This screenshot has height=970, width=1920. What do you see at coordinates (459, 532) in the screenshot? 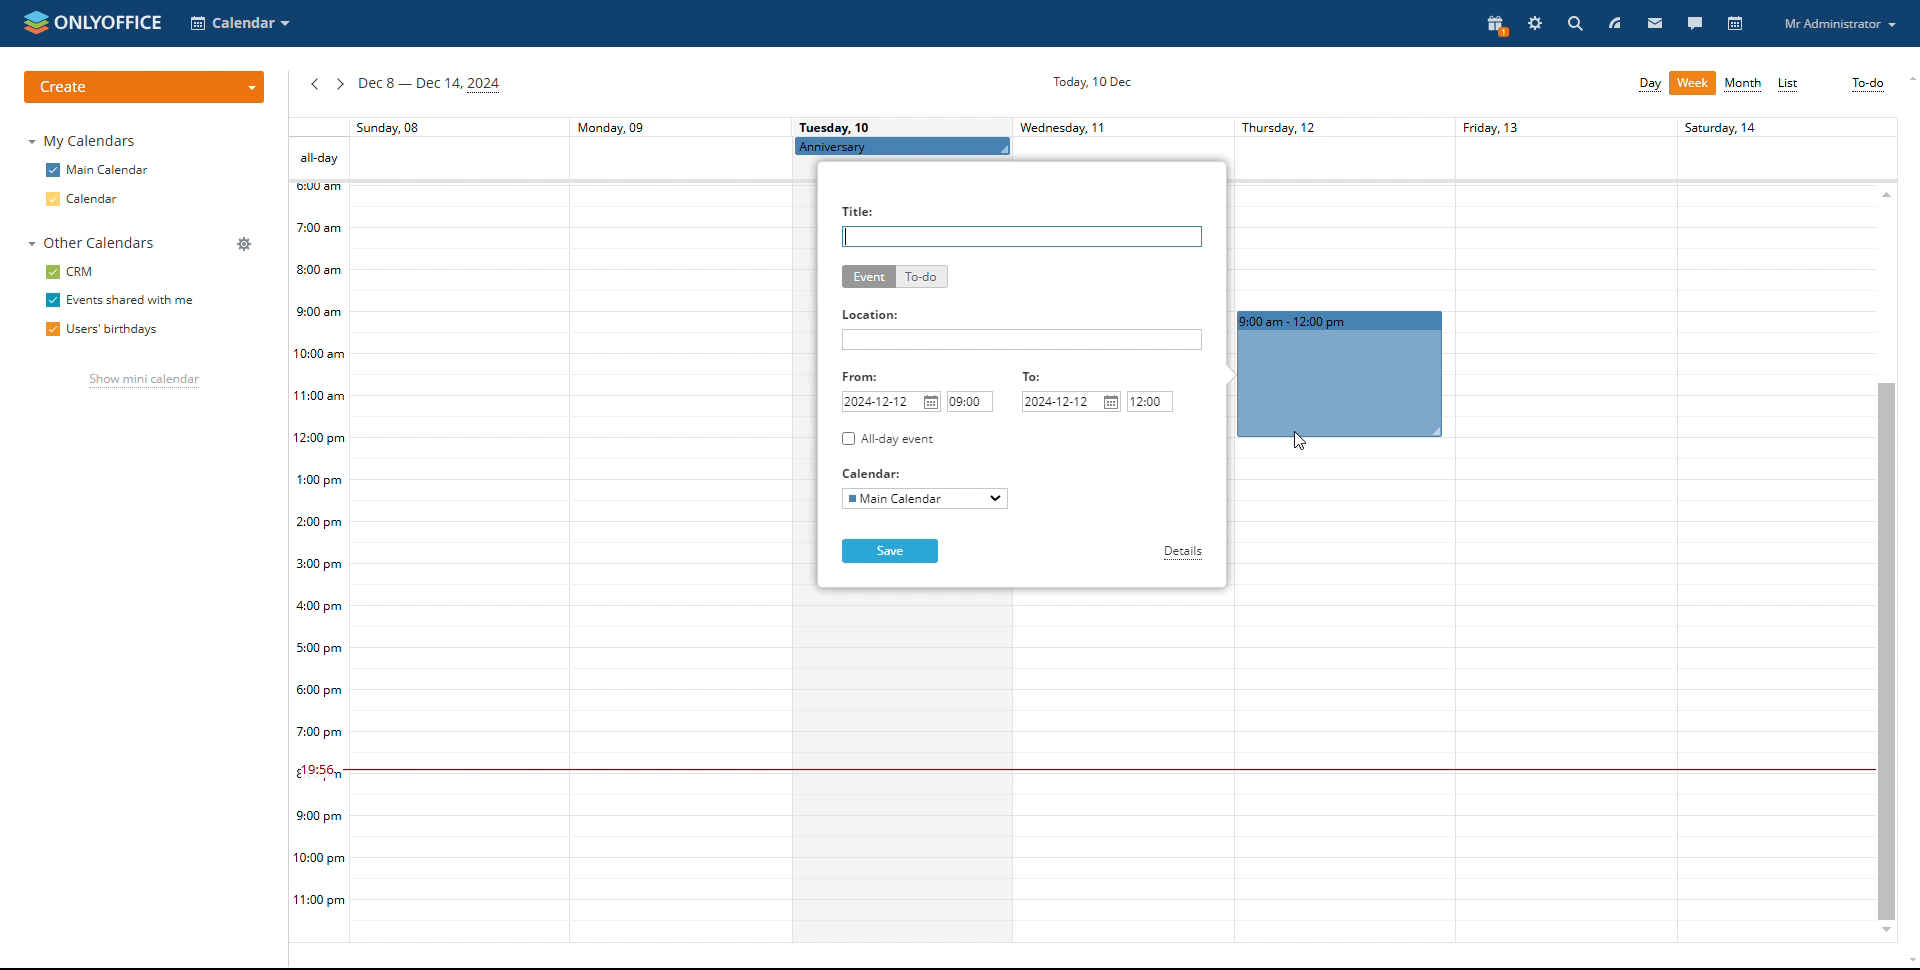
I see `sunday` at bounding box center [459, 532].